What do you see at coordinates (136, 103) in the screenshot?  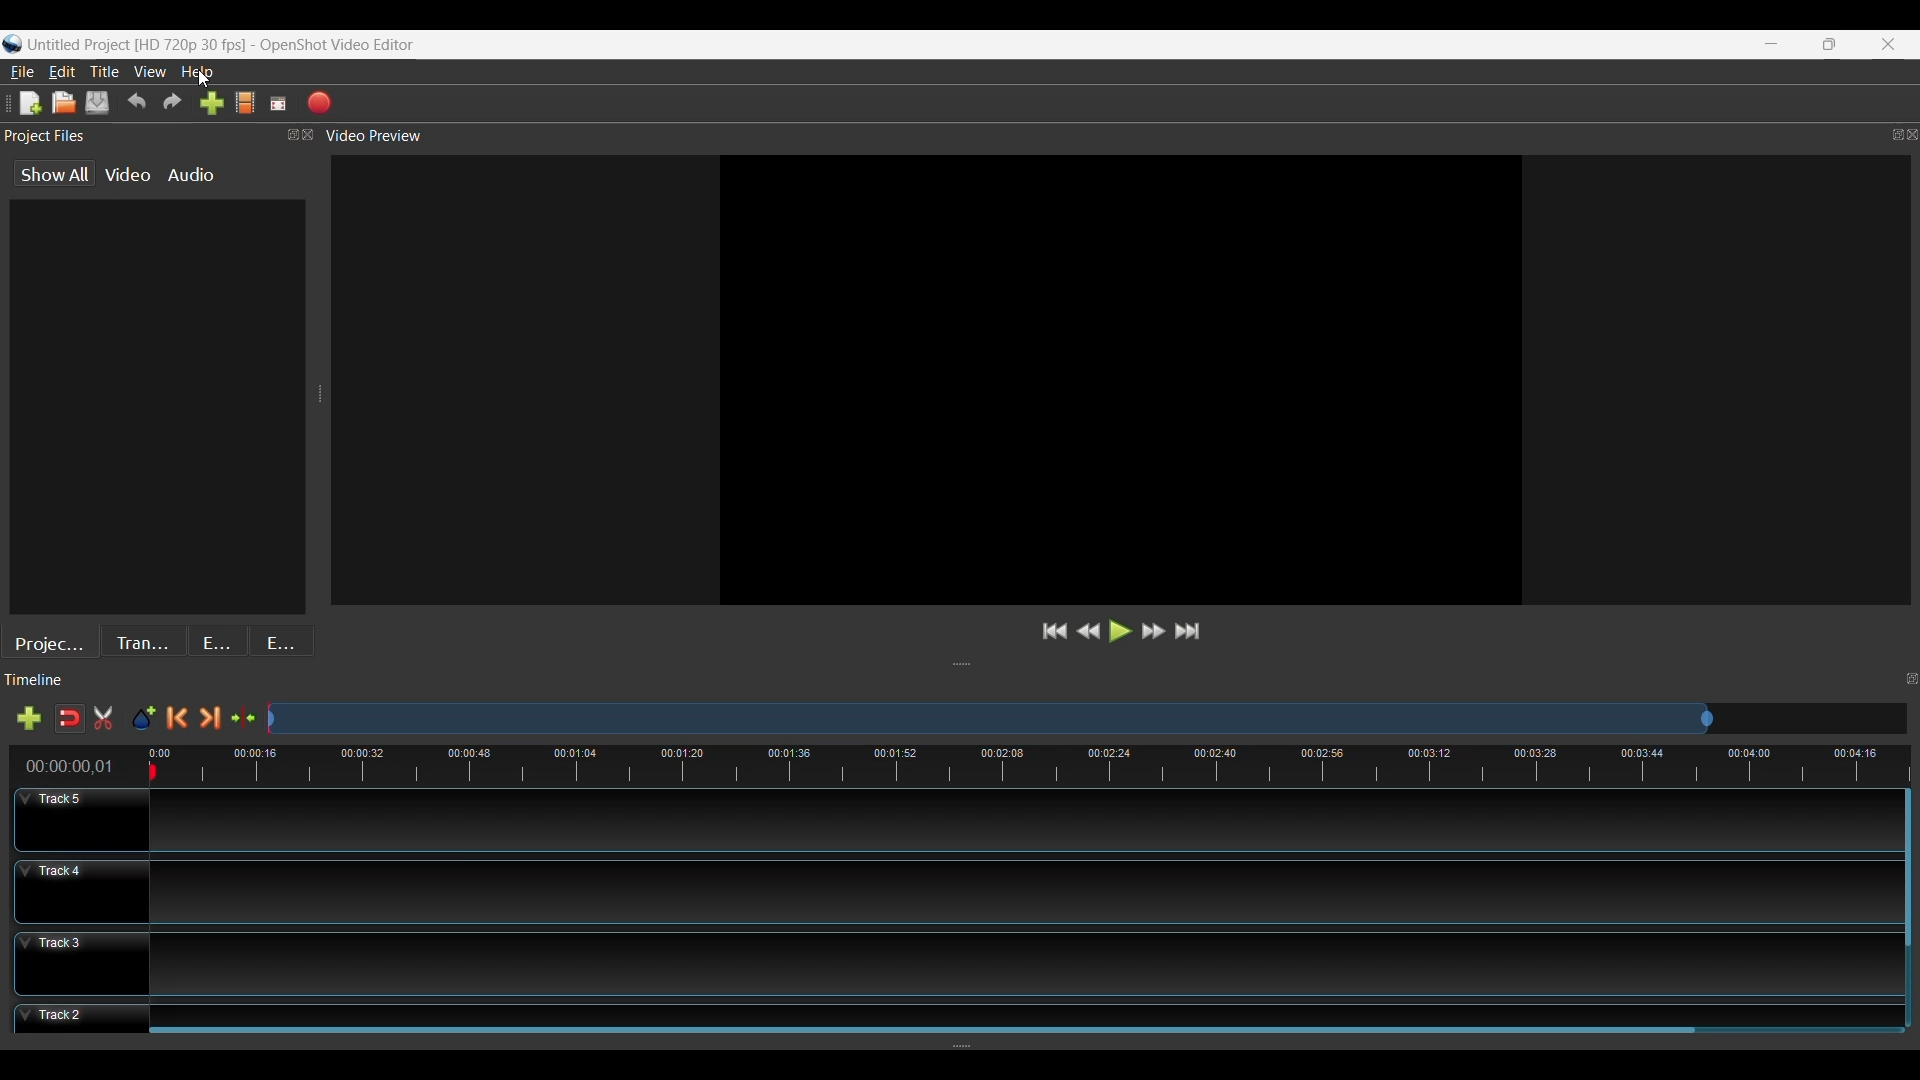 I see `Undo` at bounding box center [136, 103].